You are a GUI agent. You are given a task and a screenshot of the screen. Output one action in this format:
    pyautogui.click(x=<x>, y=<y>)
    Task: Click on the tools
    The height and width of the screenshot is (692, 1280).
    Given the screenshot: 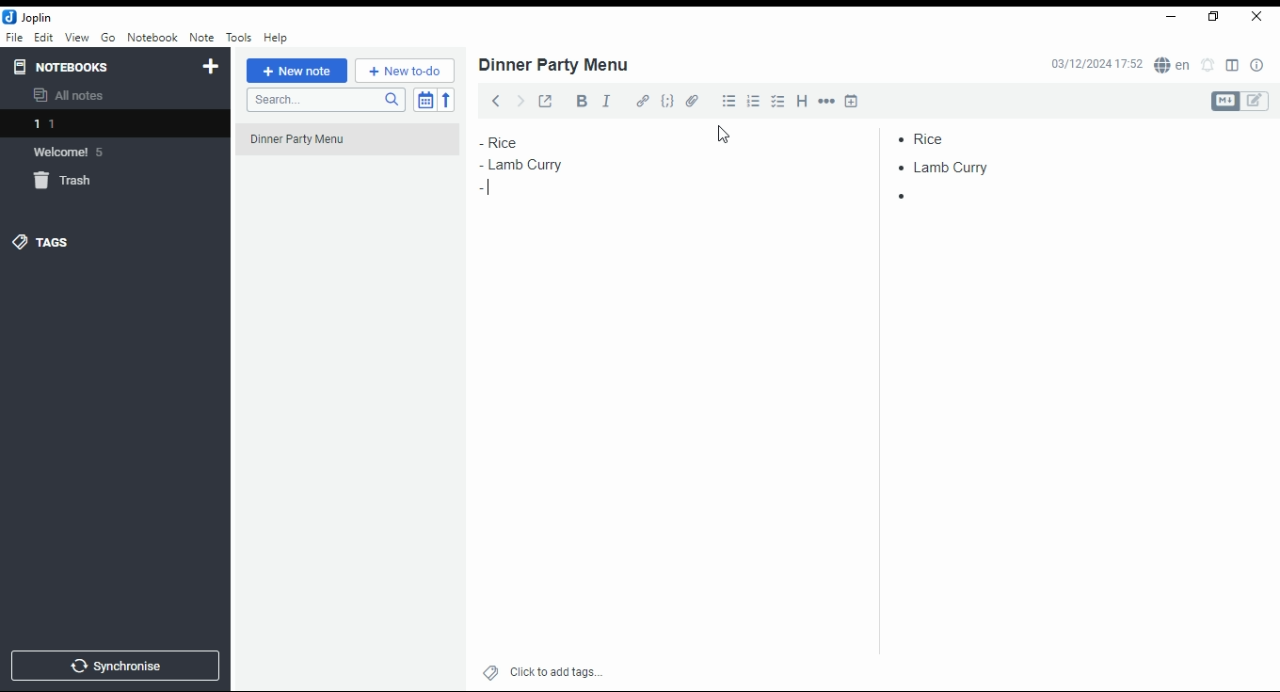 What is the action you would take?
    pyautogui.click(x=238, y=36)
    